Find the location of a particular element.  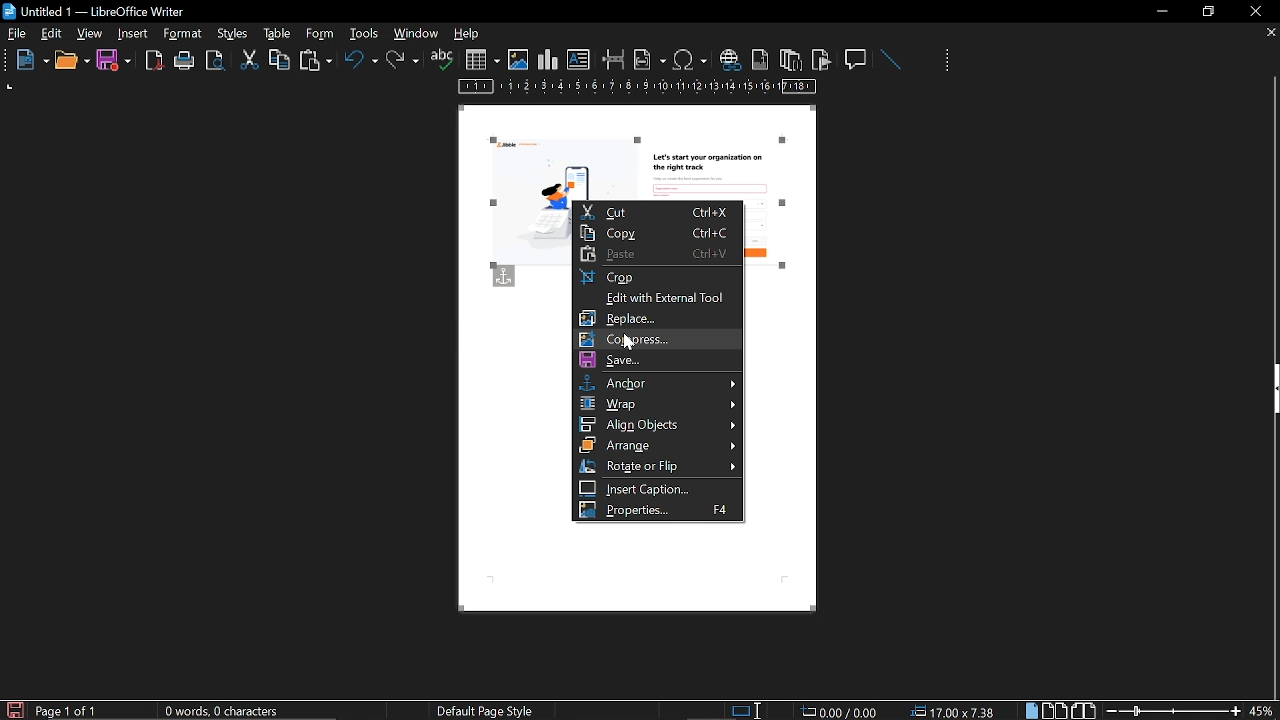

insert comment is located at coordinates (857, 58).